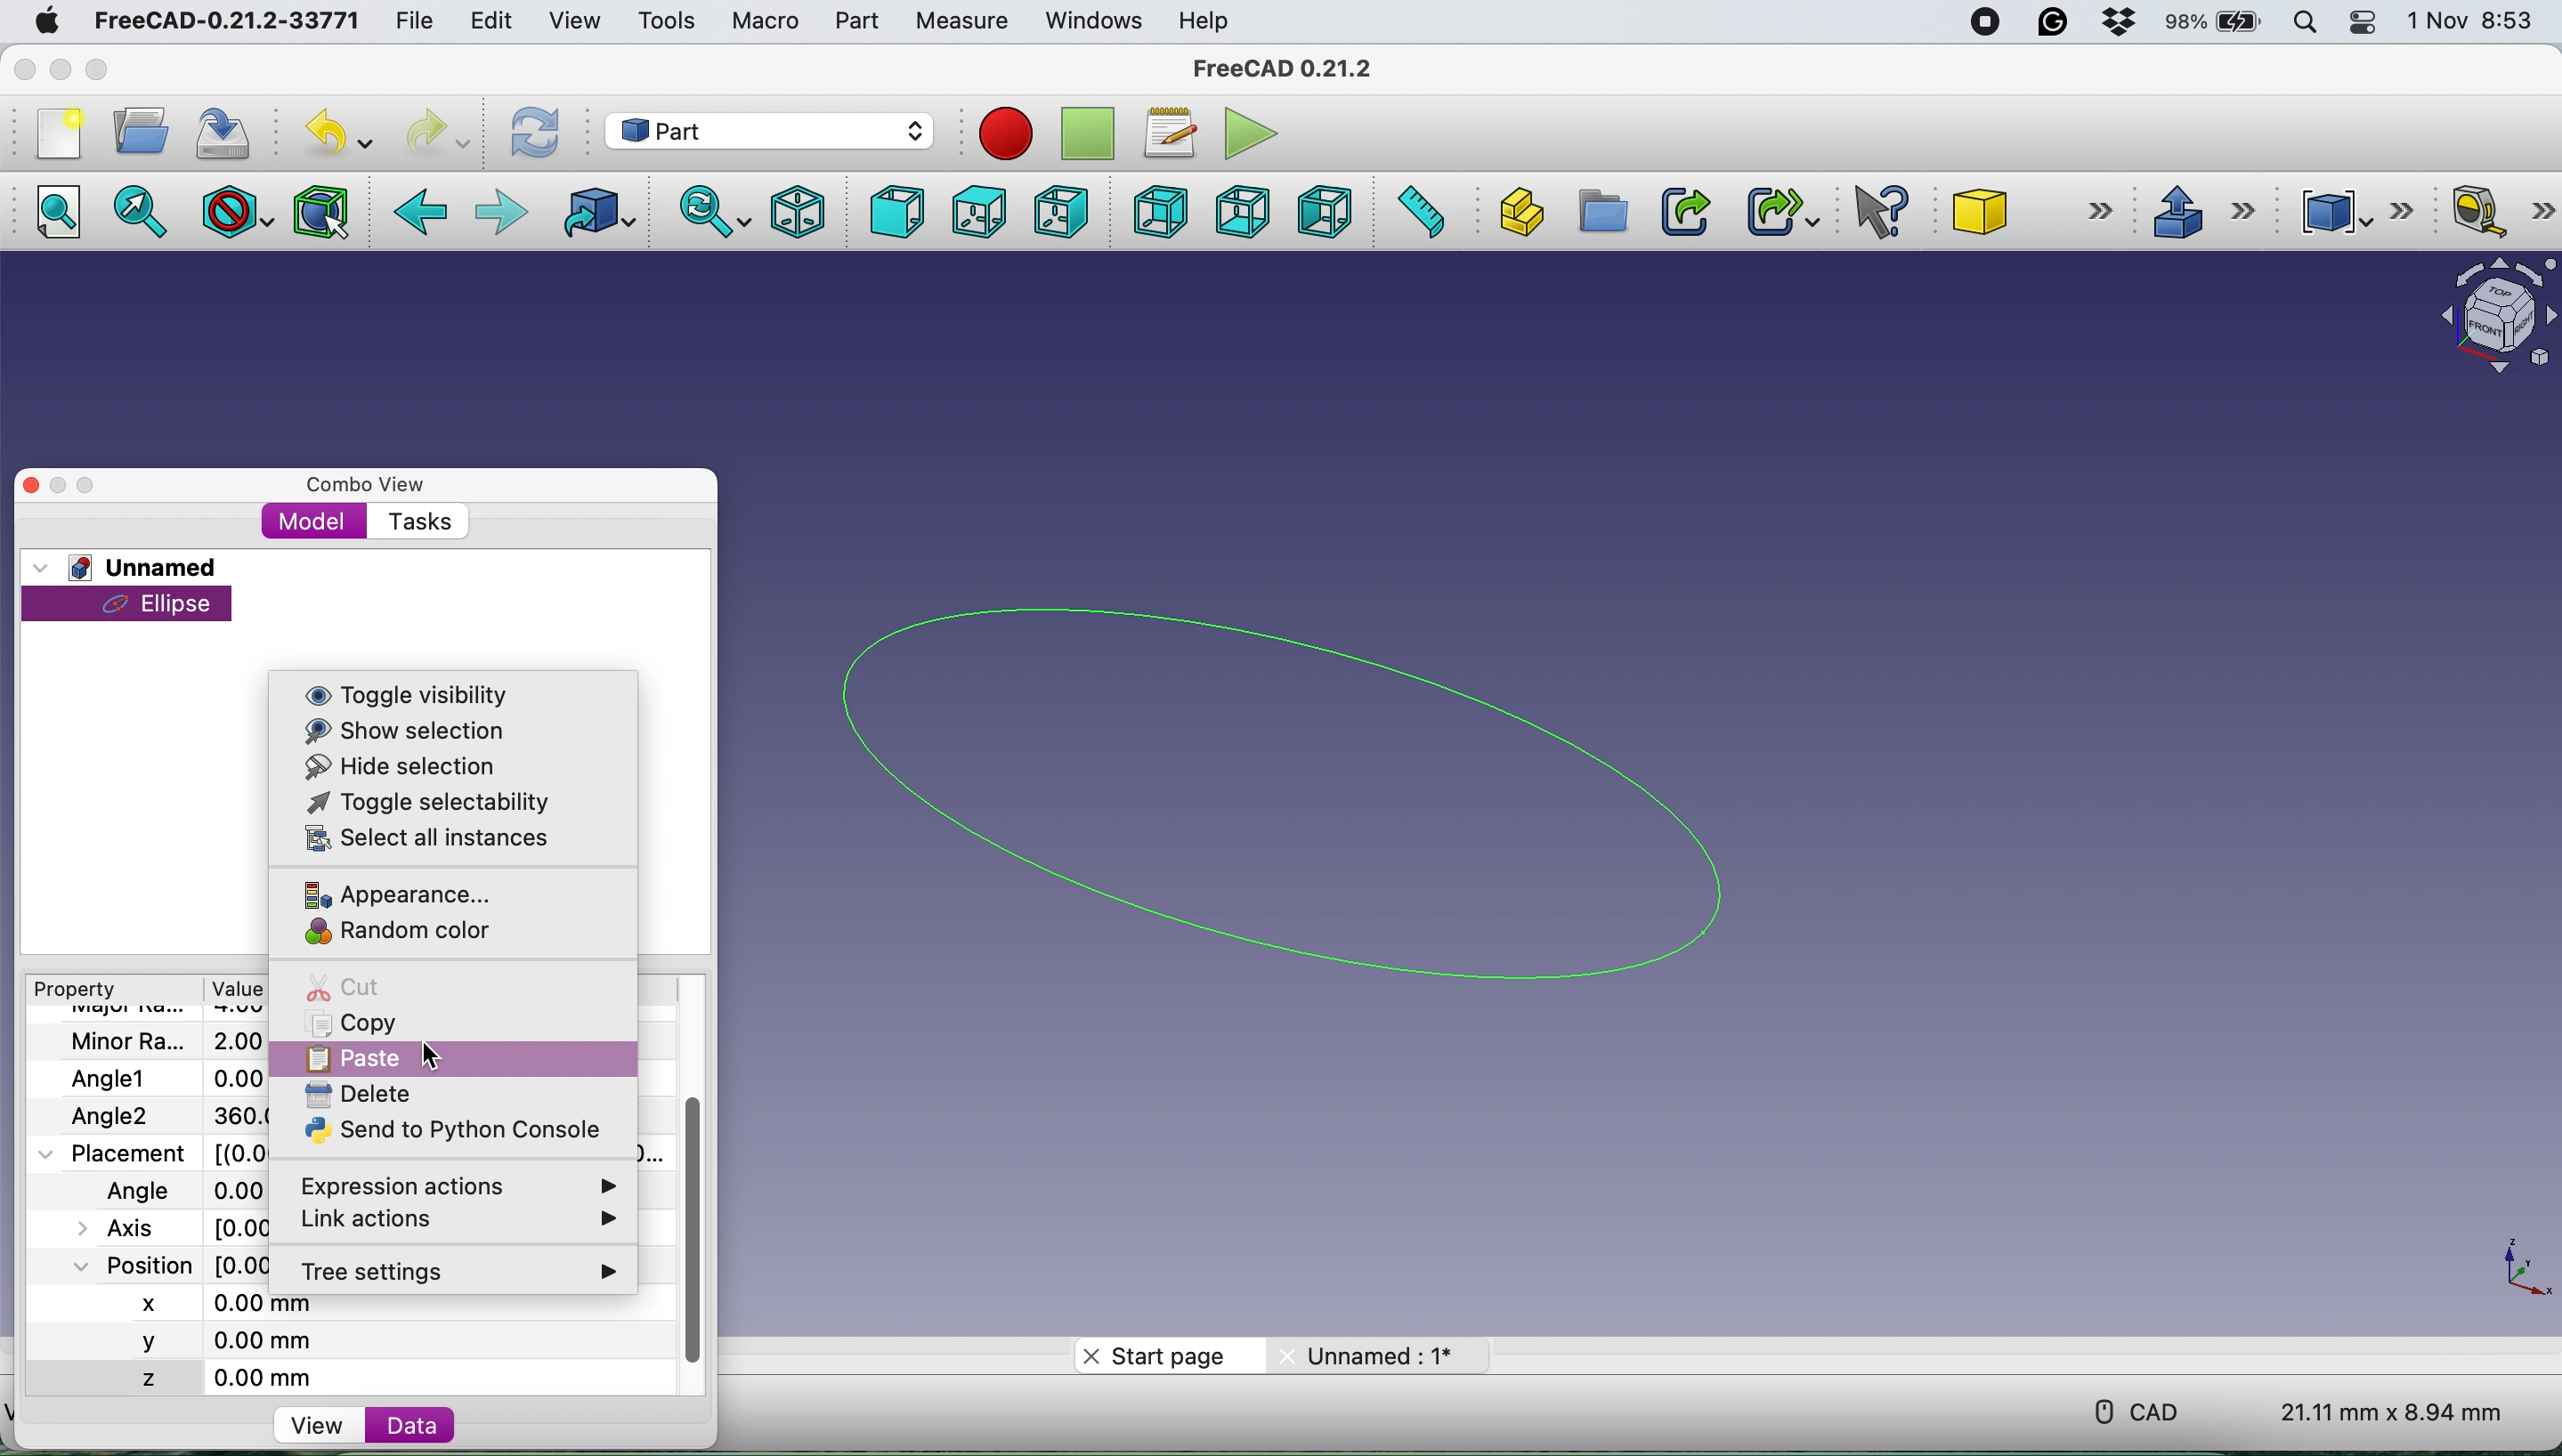 Image resolution: width=2562 pixels, height=1456 pixels. What do you see at coordinates (715, 212) in the screenshot?
I see `sync view` at bounding box center [715, 212].